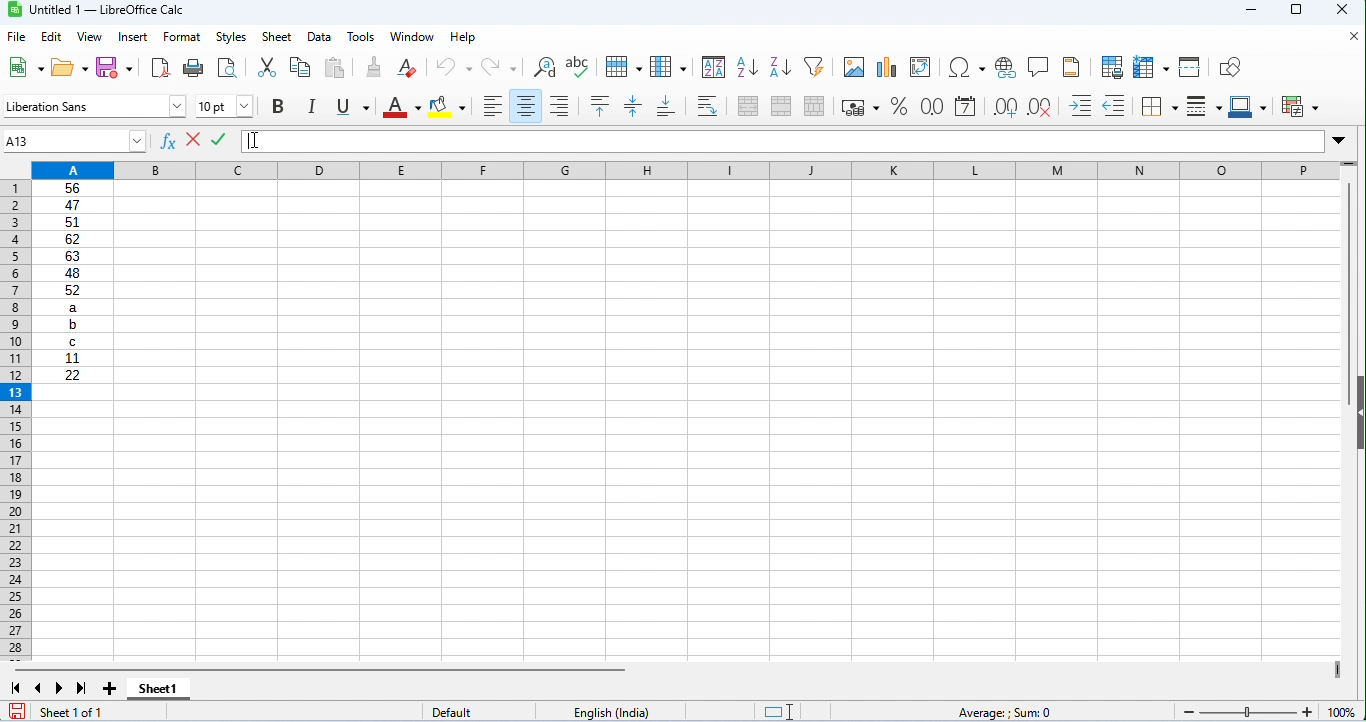 This screenshot has width=1366, height=722. Describe the element at coordinates (685, 171) in the screenshot. I see `column headings` at that location.